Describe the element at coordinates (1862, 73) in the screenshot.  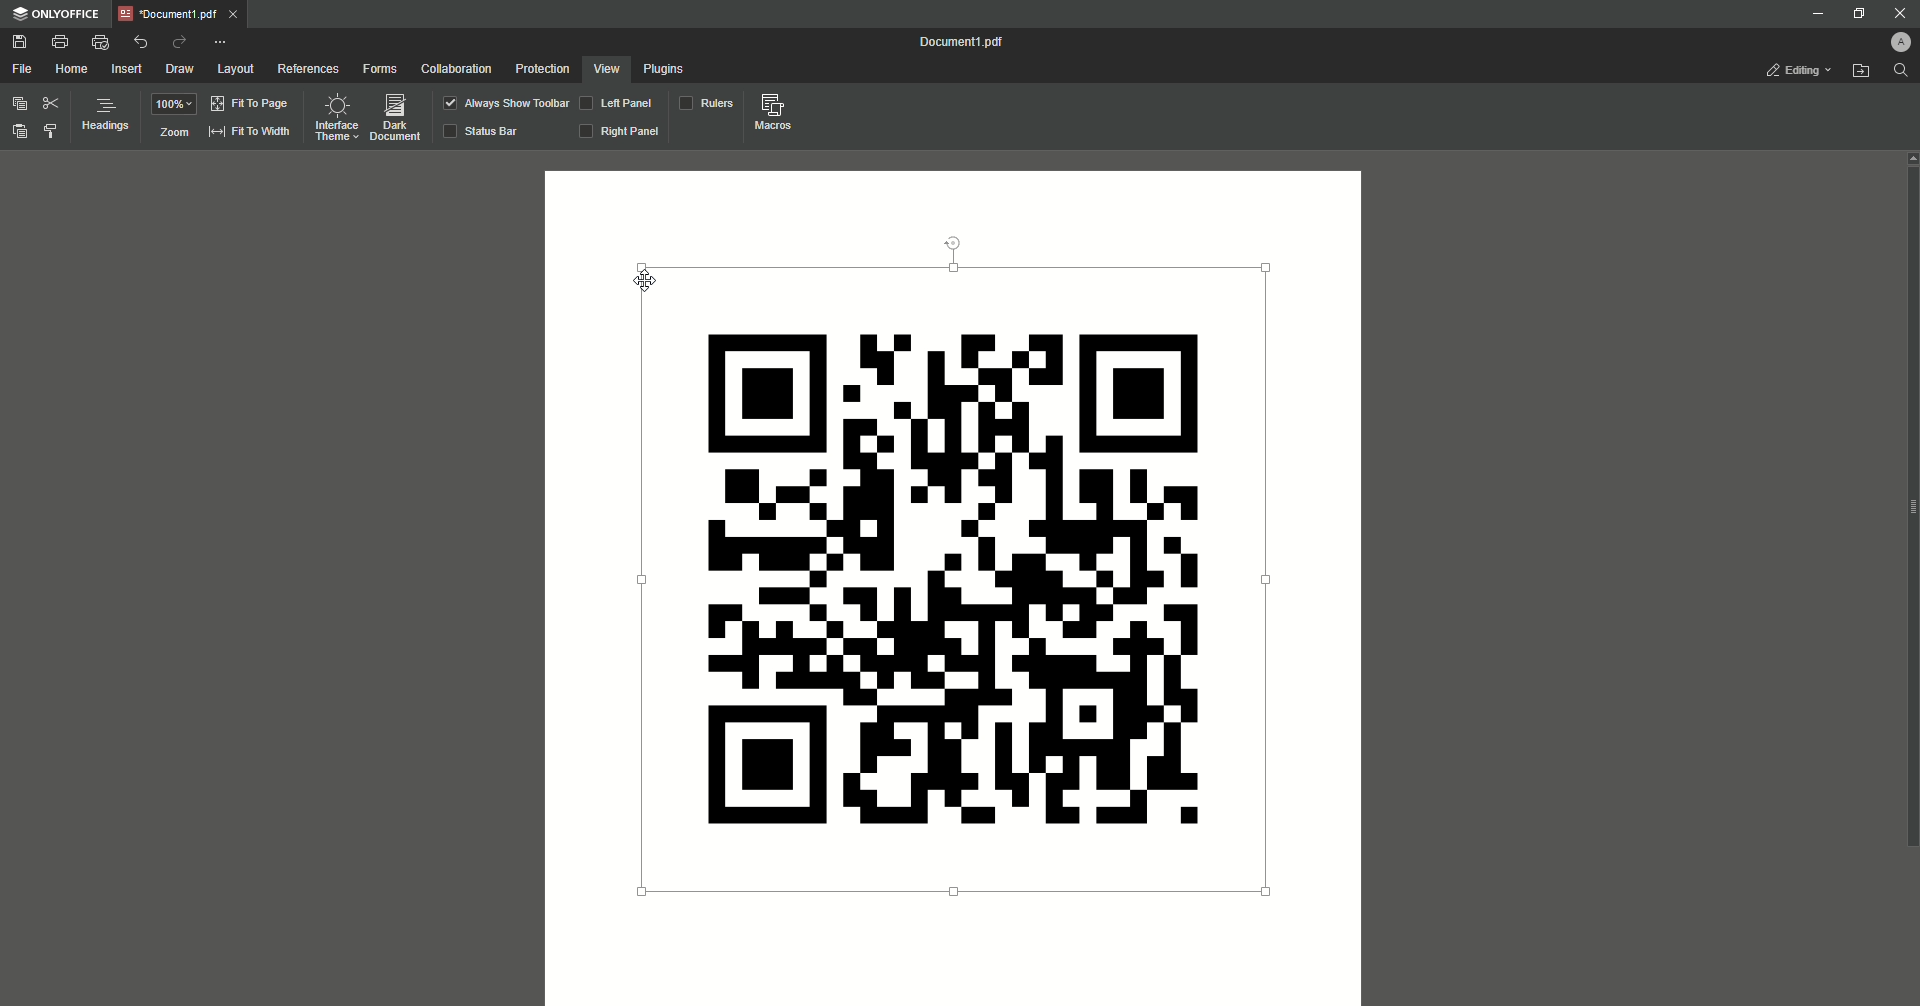
I see `Open` at that location.